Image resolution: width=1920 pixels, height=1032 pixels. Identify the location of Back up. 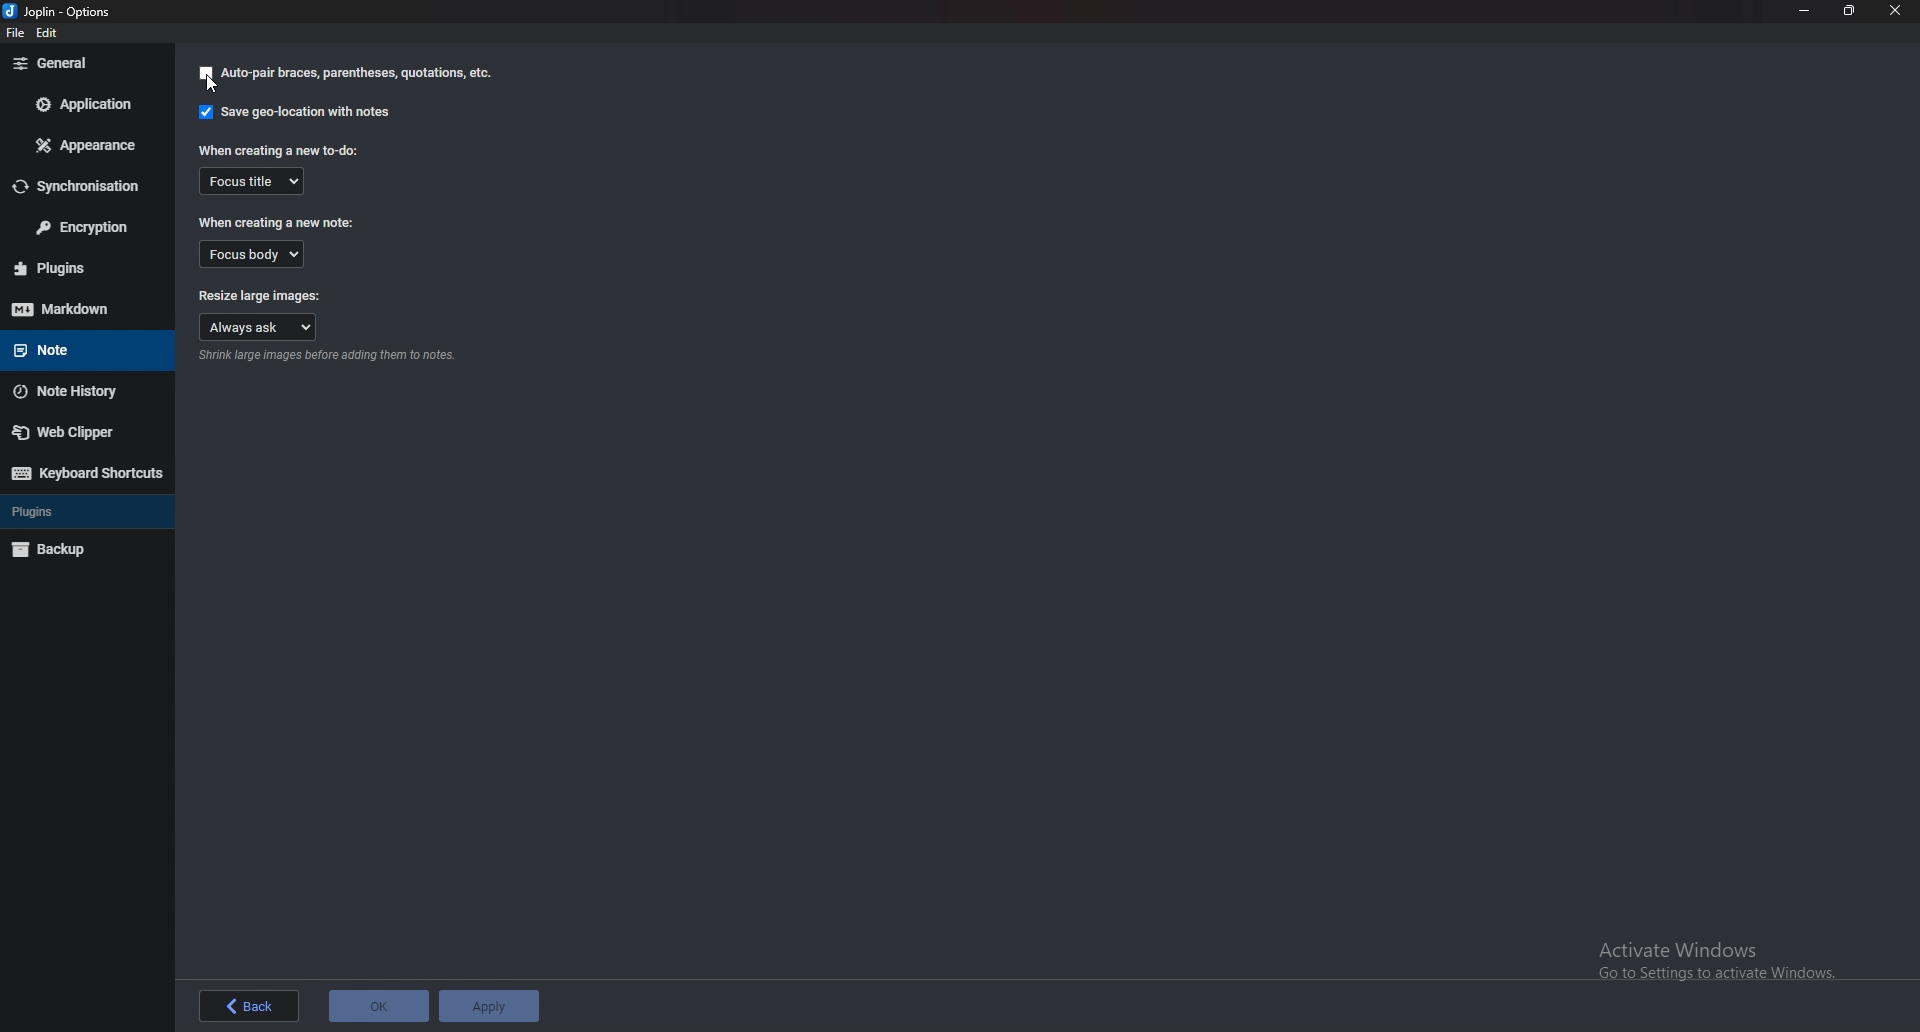
(83, 550).